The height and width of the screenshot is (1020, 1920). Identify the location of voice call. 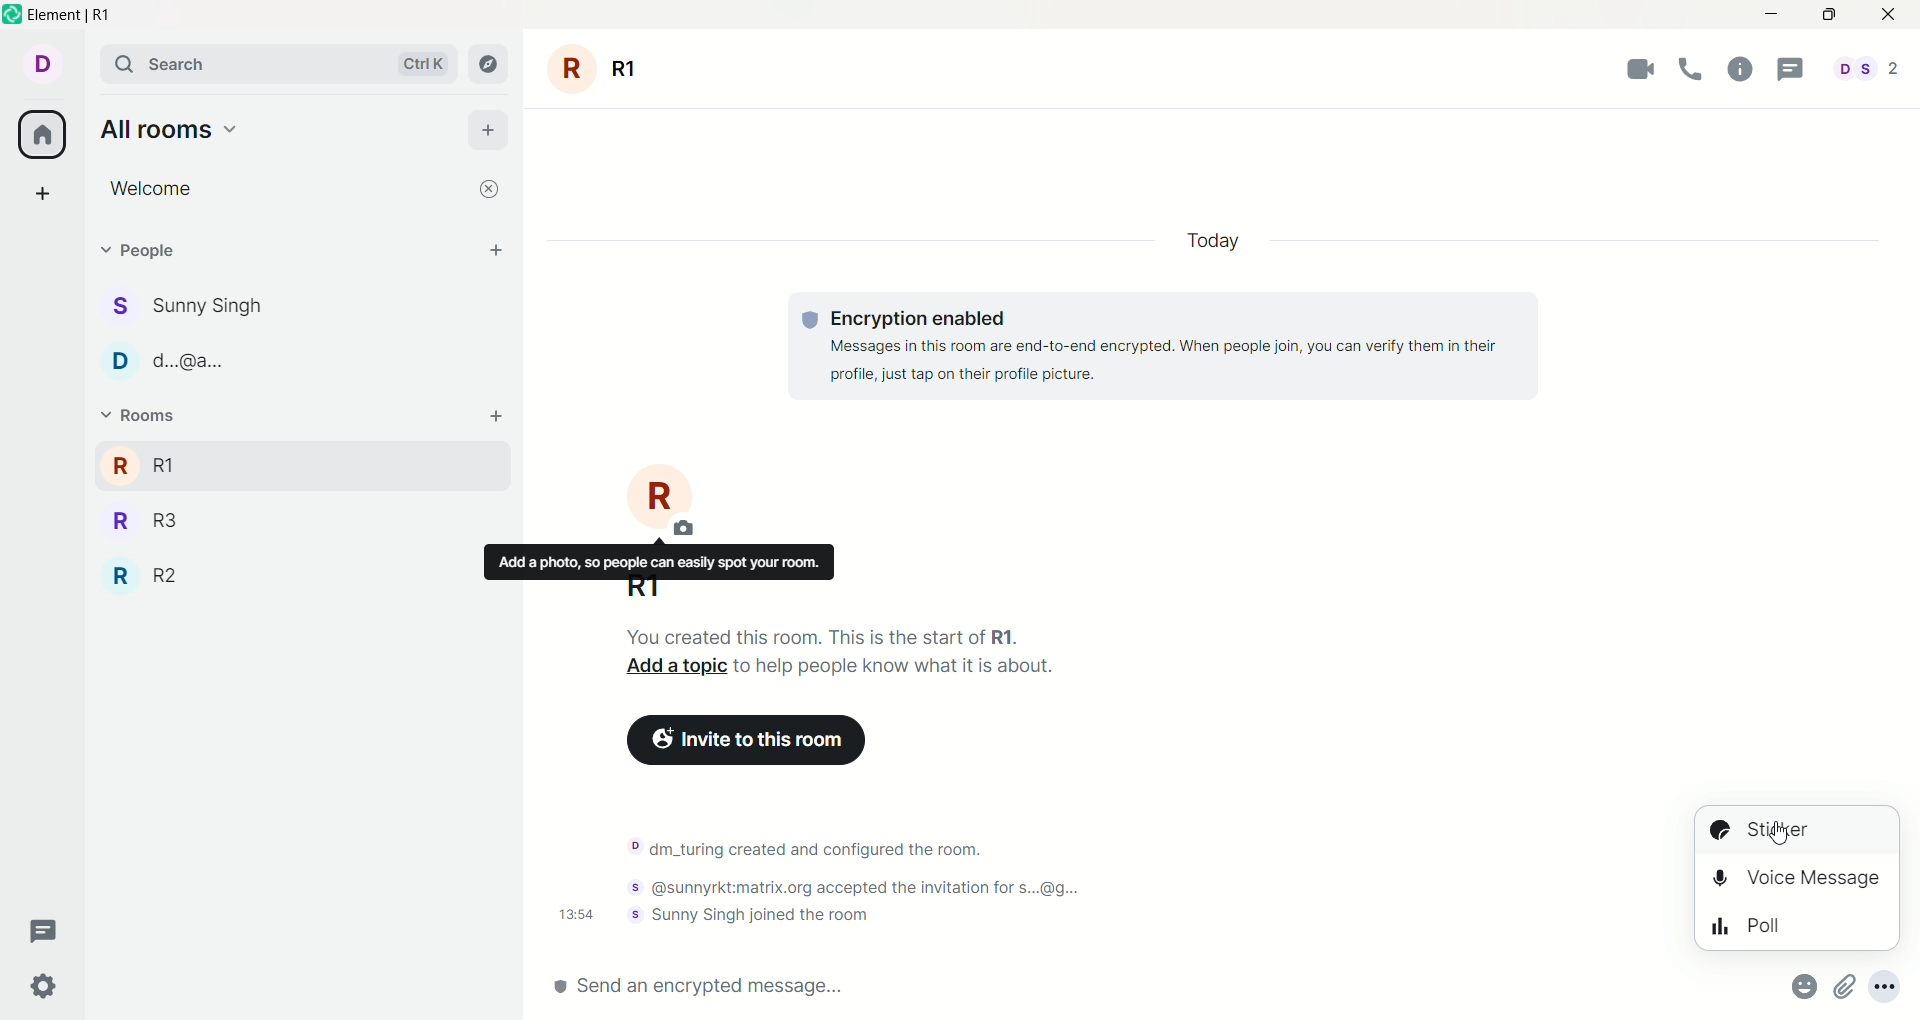
(1691, 68).